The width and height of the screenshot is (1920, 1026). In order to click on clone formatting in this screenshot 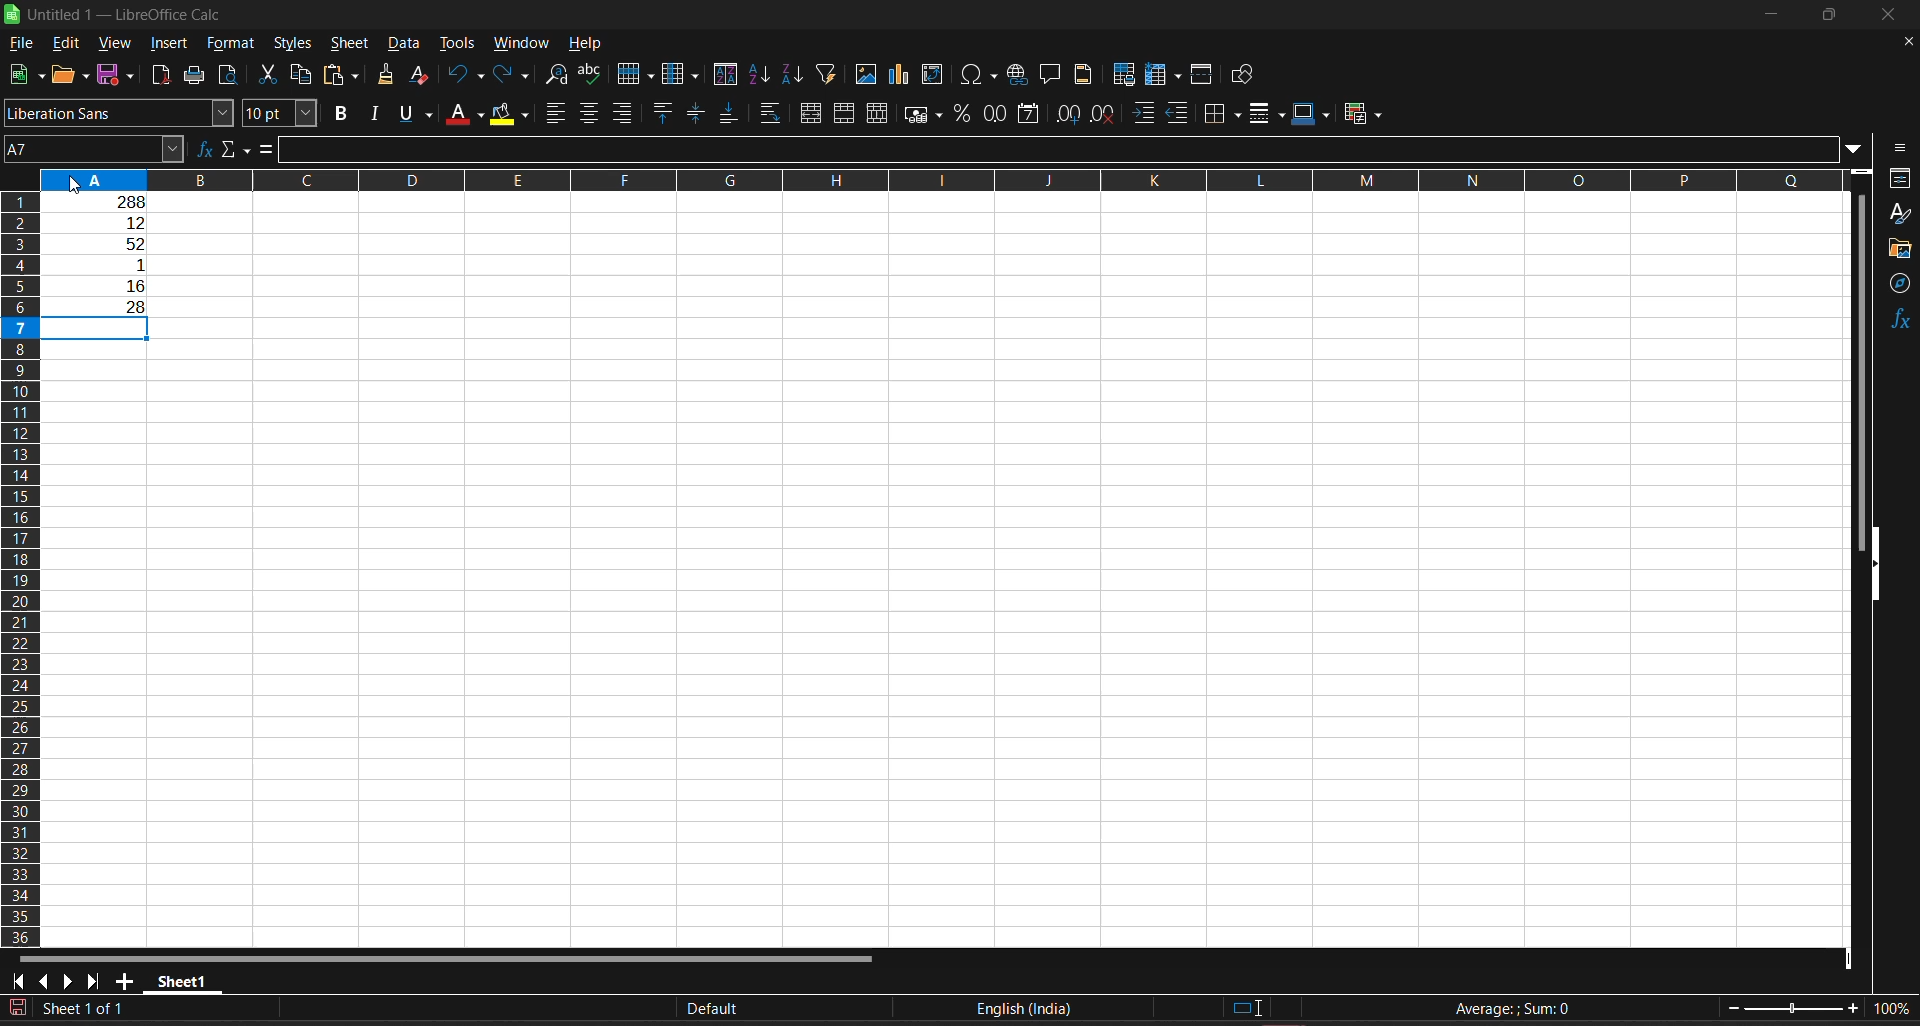, I will do `click(382, 75)`.